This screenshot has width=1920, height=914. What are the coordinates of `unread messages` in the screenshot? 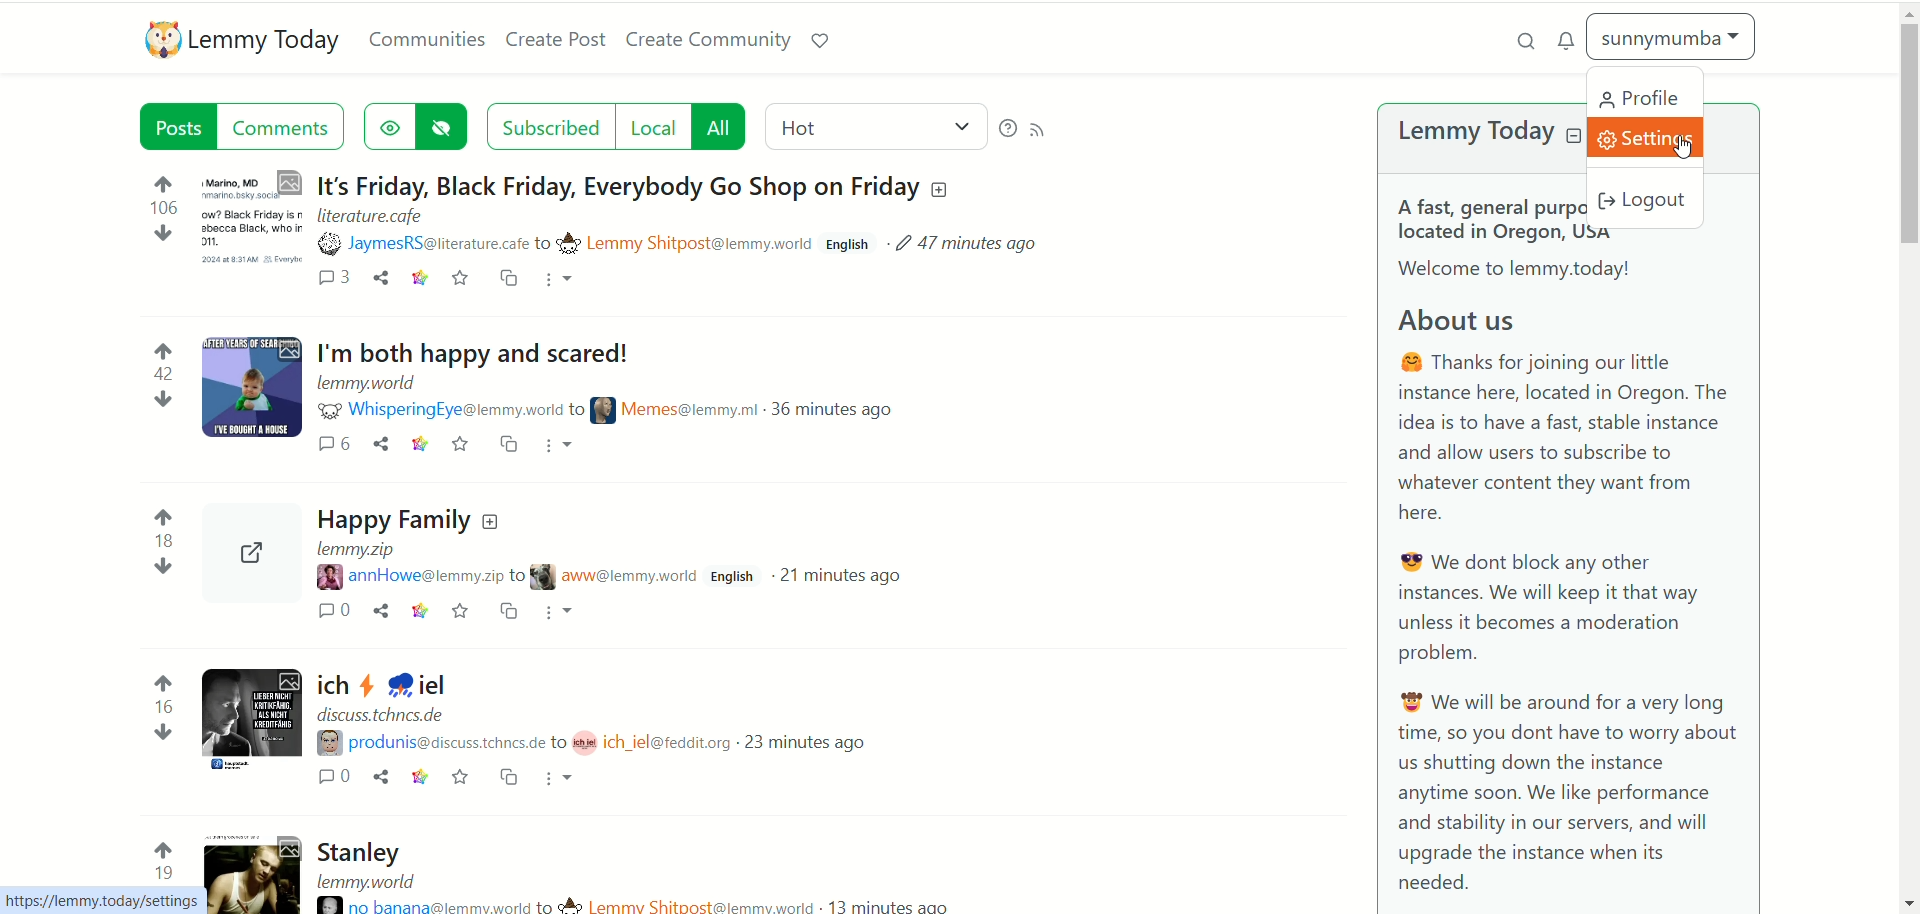 It's located at (1567, 40).